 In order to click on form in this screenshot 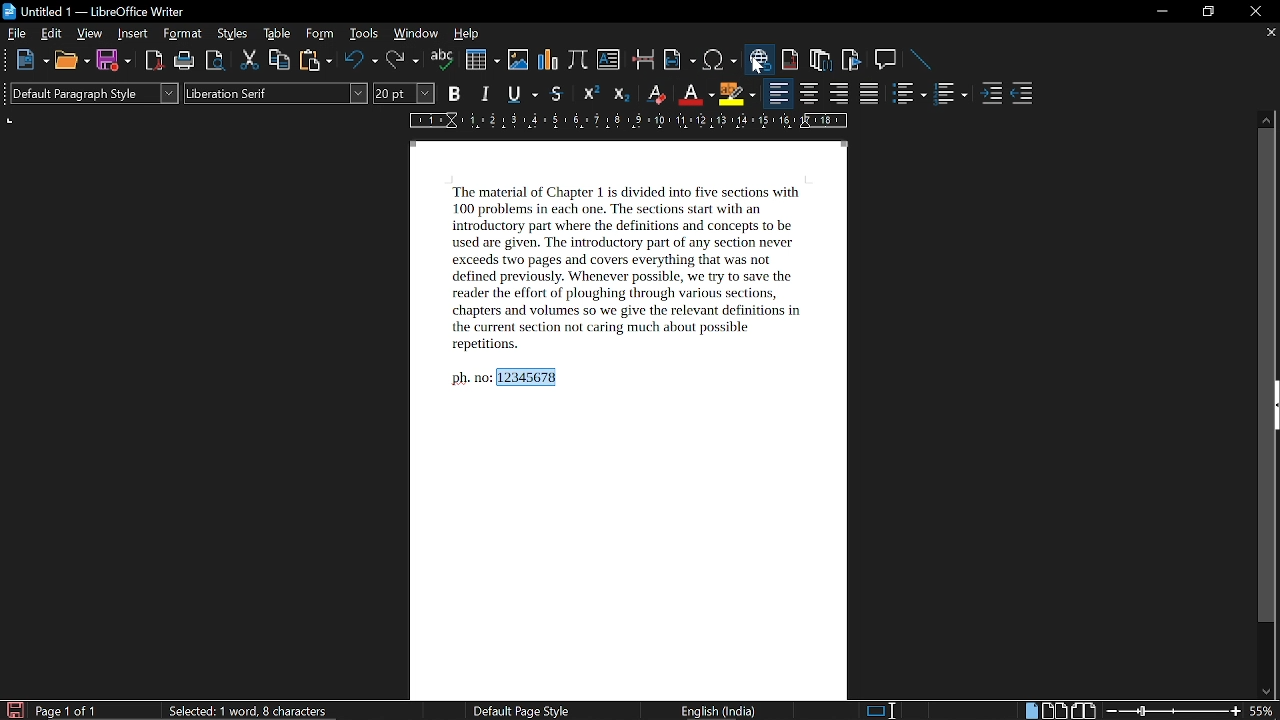, I will do `click(322, 35)`.